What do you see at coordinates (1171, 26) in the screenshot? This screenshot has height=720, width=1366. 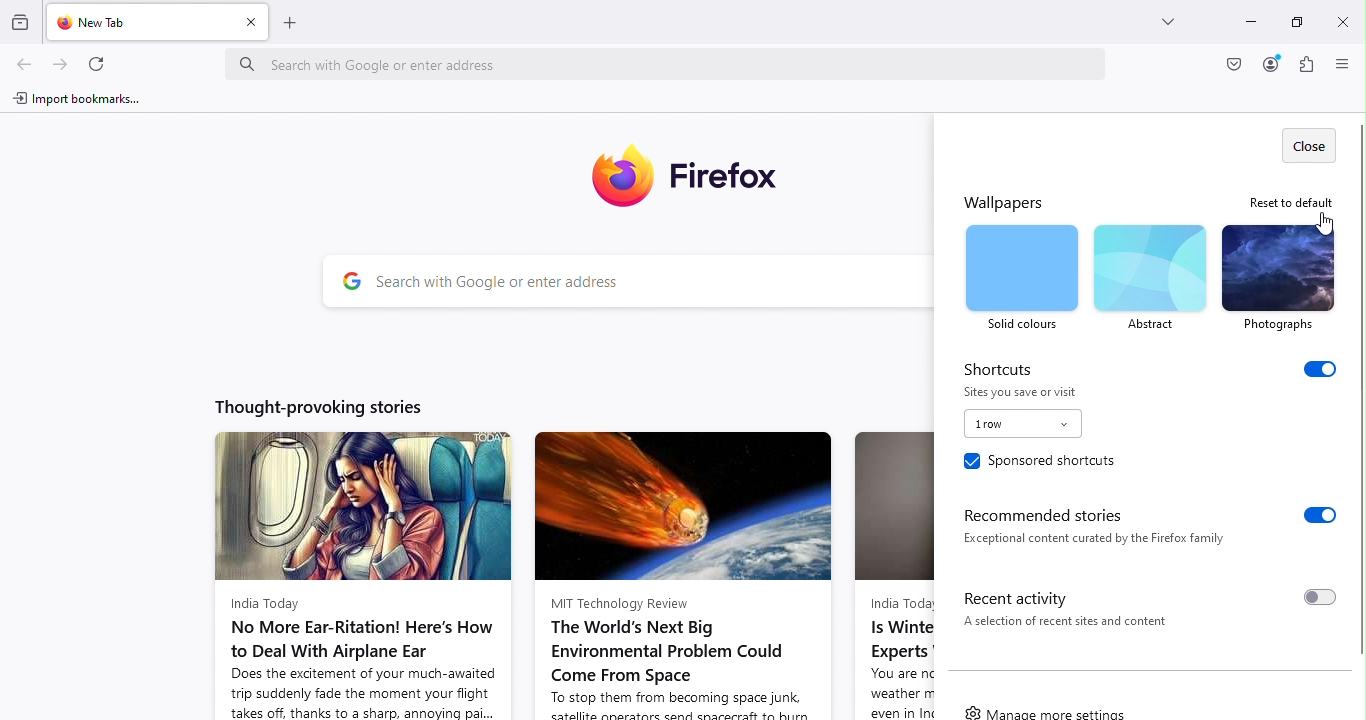 I see `List all tabs` at bounding box center [1171, 26].